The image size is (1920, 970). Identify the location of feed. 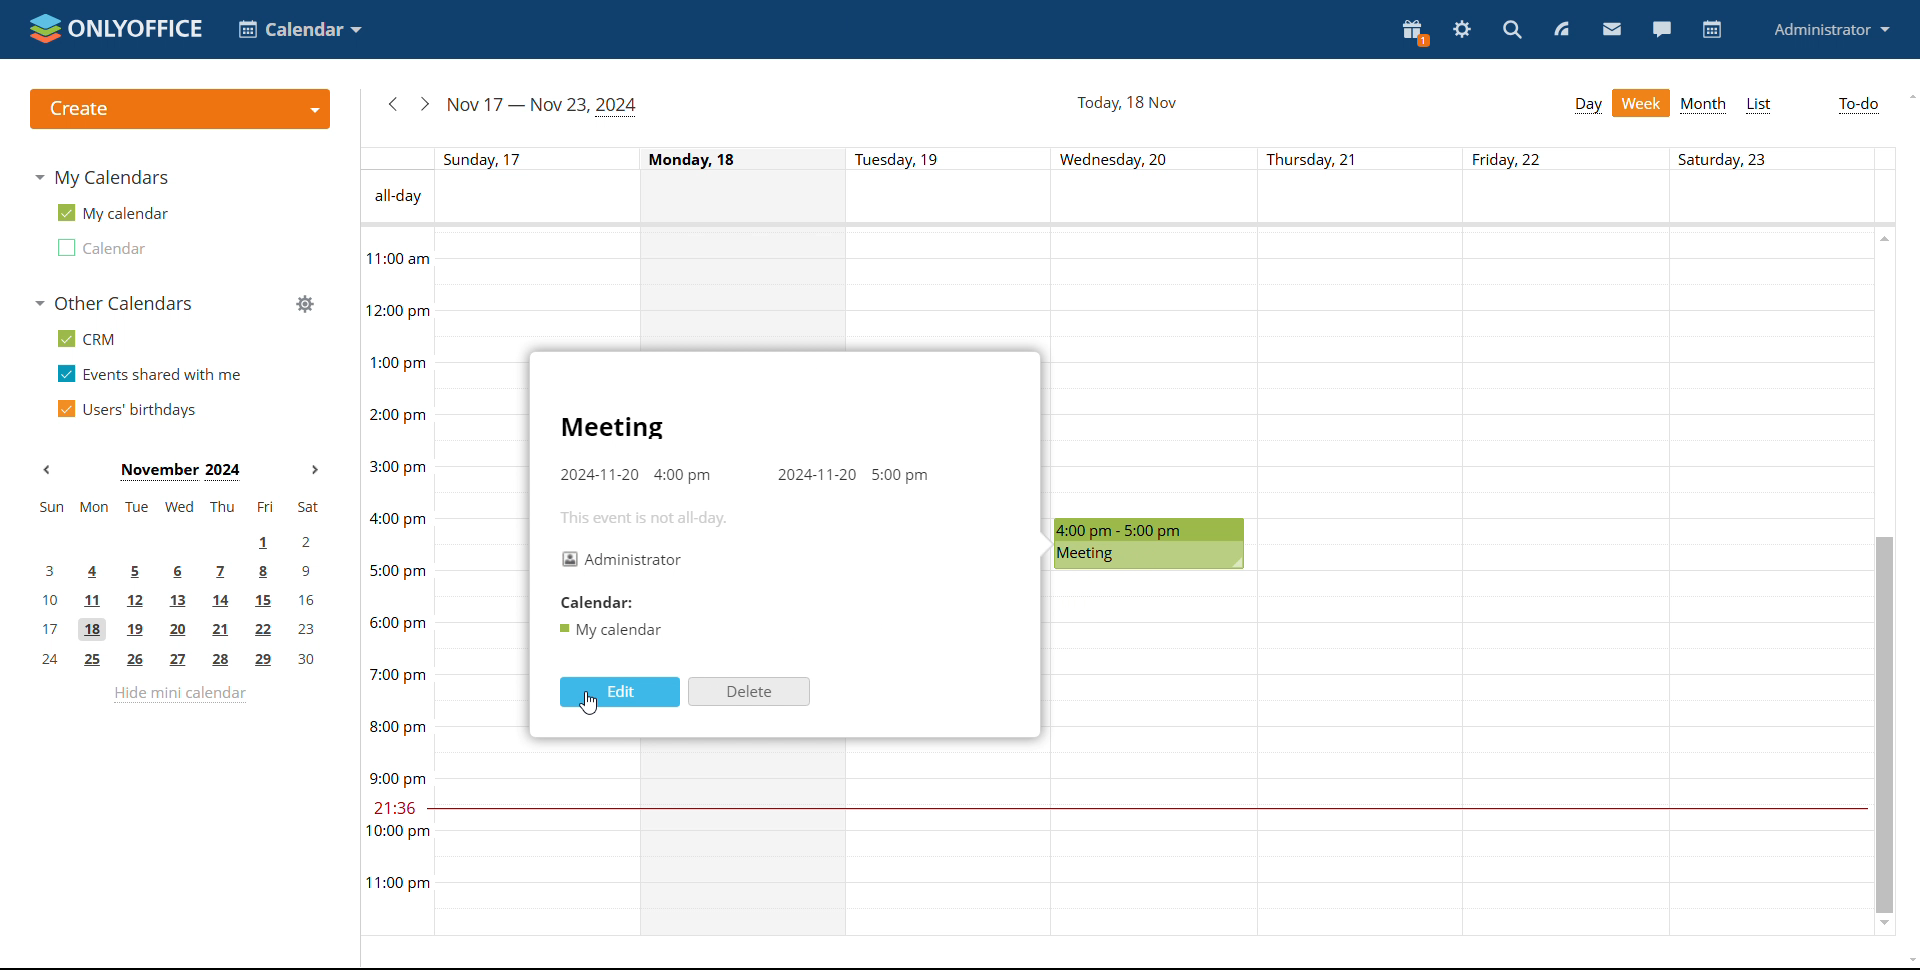
(1565, 30).